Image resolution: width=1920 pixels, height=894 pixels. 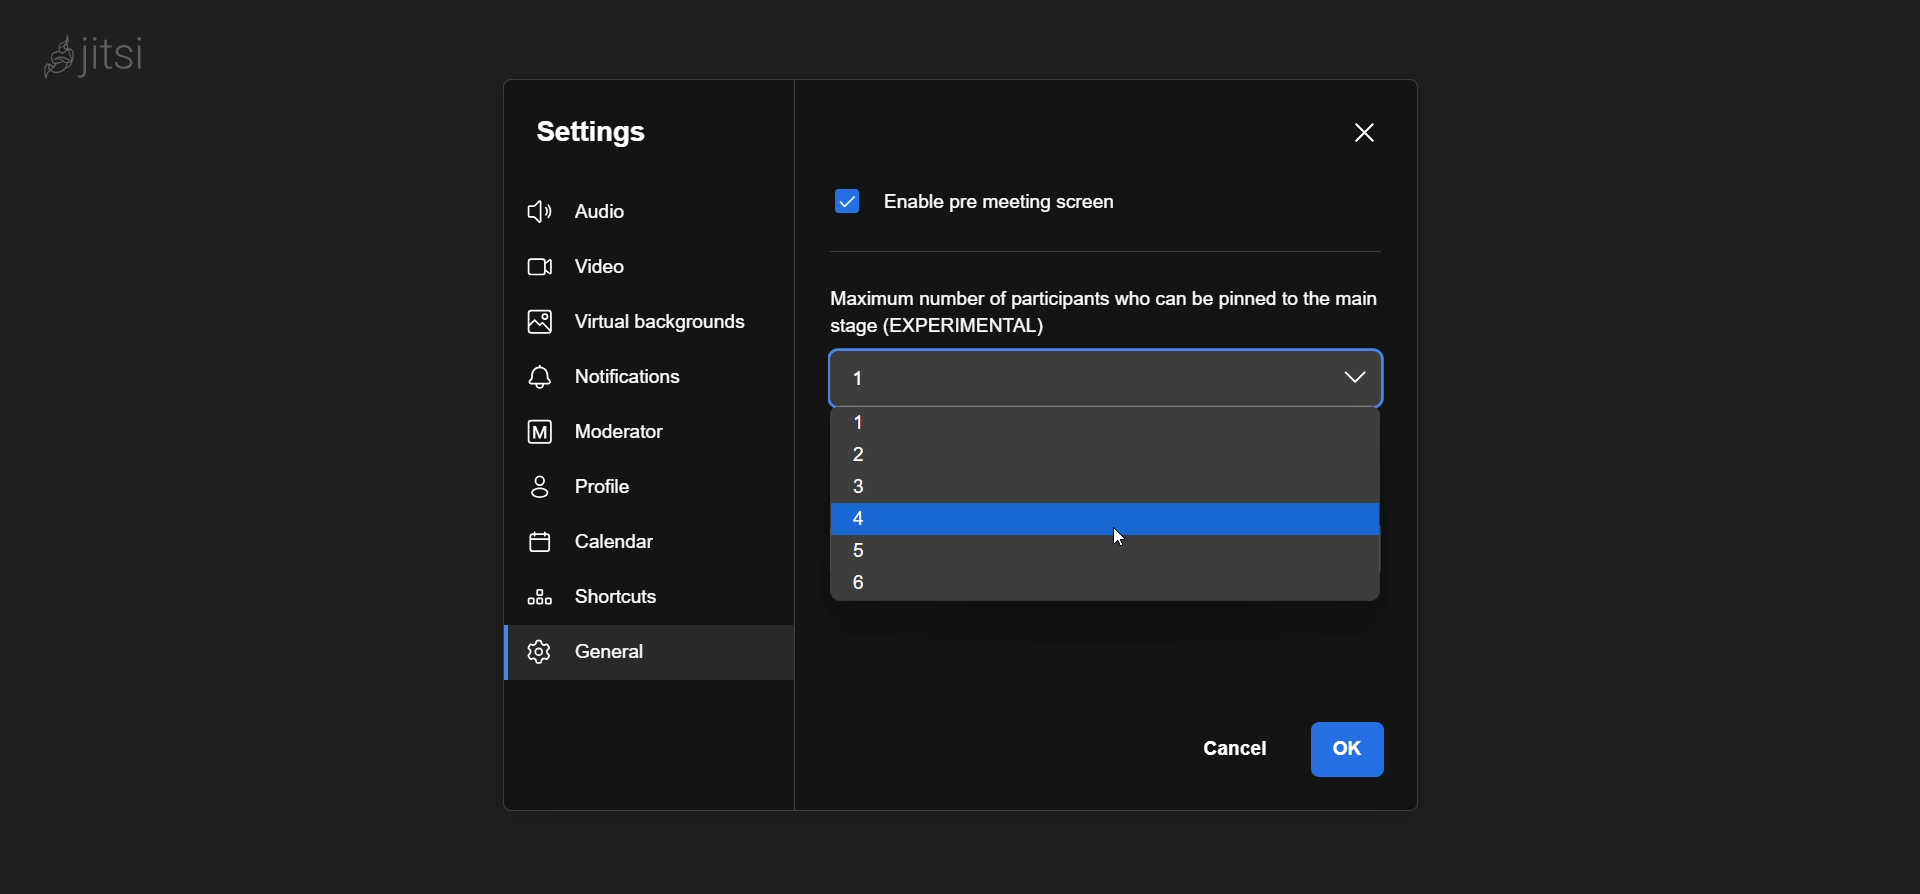 I want to click on general, so click(x=613, y=656).